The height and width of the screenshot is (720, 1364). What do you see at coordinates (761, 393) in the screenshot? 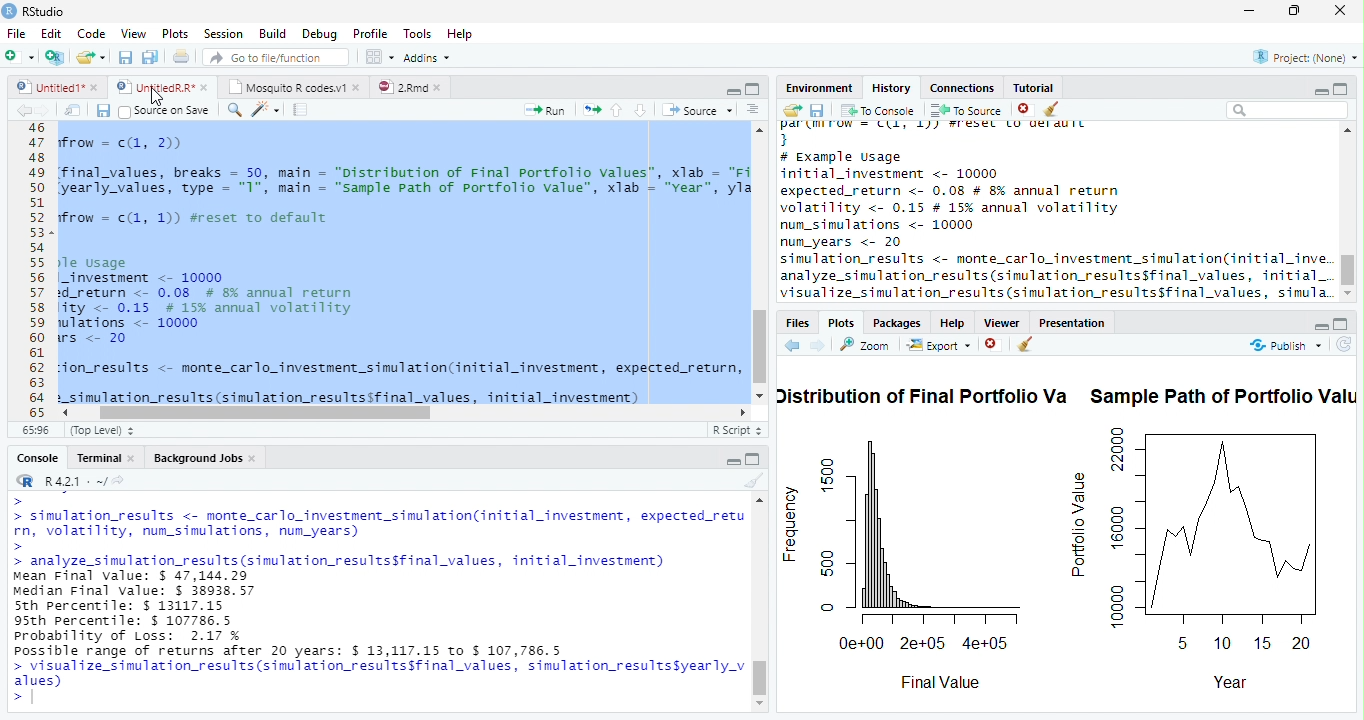
I see `Scroll down` at bounding box center [761, 393].